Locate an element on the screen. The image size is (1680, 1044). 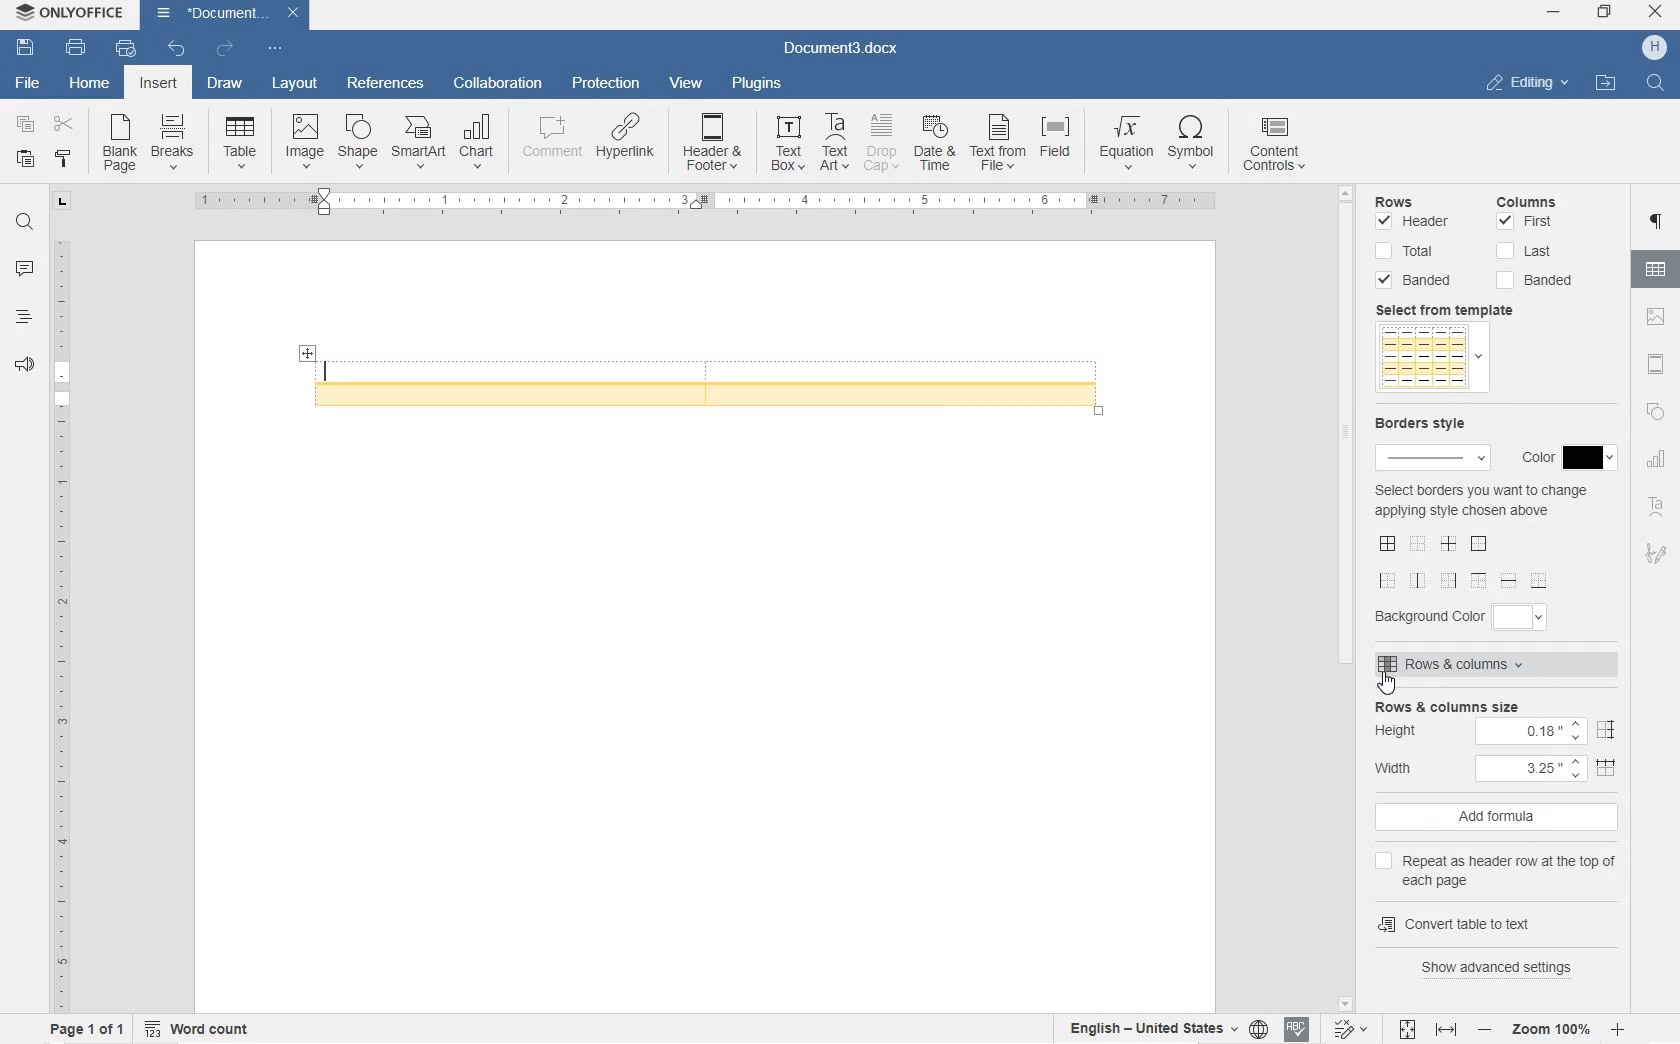
show advanced settings is located at coordinates (1505, 967).